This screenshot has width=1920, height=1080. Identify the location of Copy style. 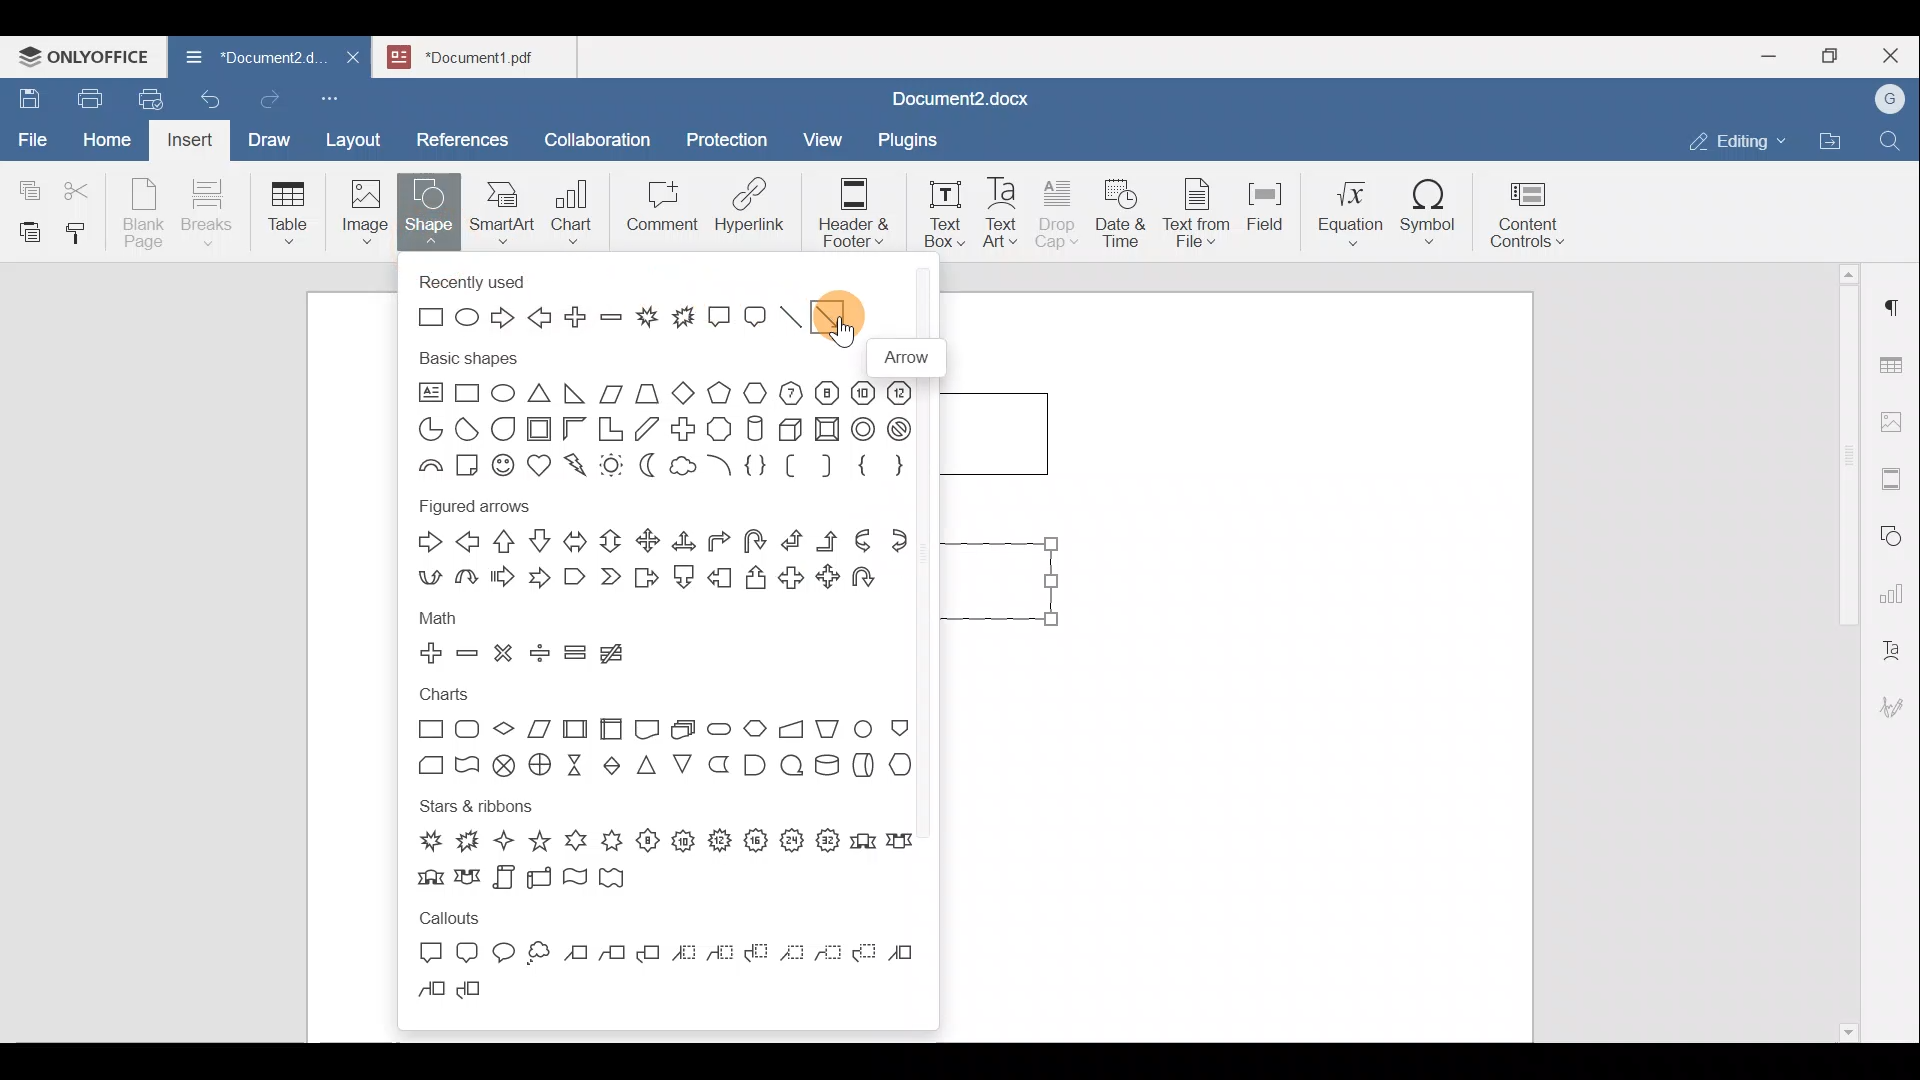
(83, 228).